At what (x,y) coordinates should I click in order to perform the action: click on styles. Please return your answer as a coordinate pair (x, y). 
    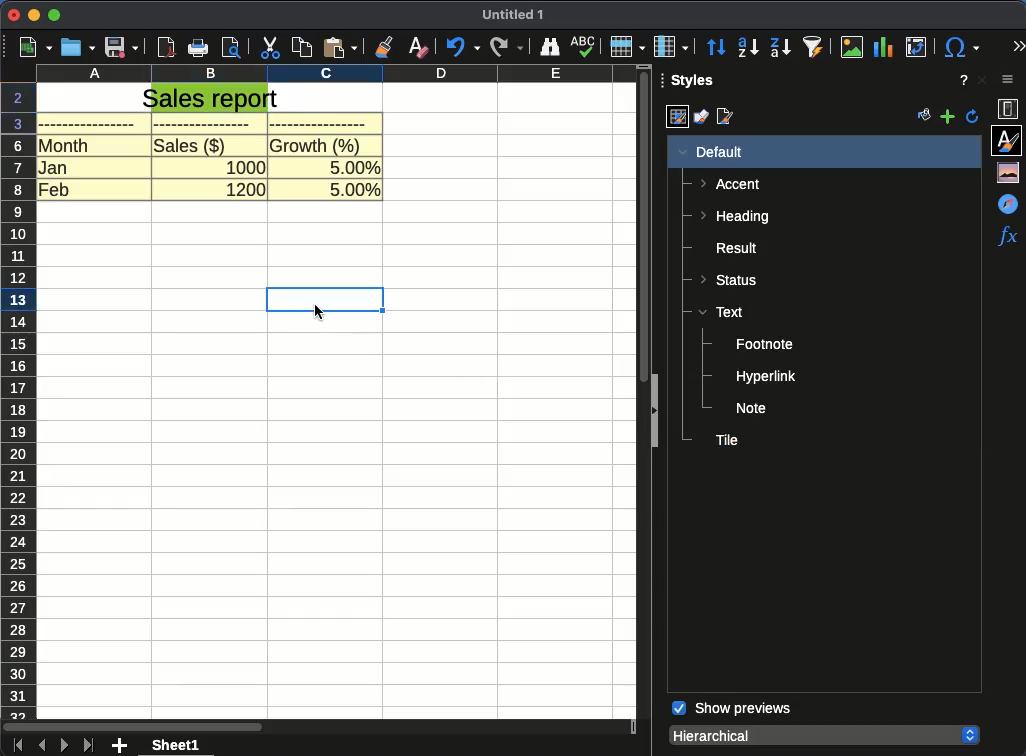
    Looking at the image, I should click on (1009, 139).